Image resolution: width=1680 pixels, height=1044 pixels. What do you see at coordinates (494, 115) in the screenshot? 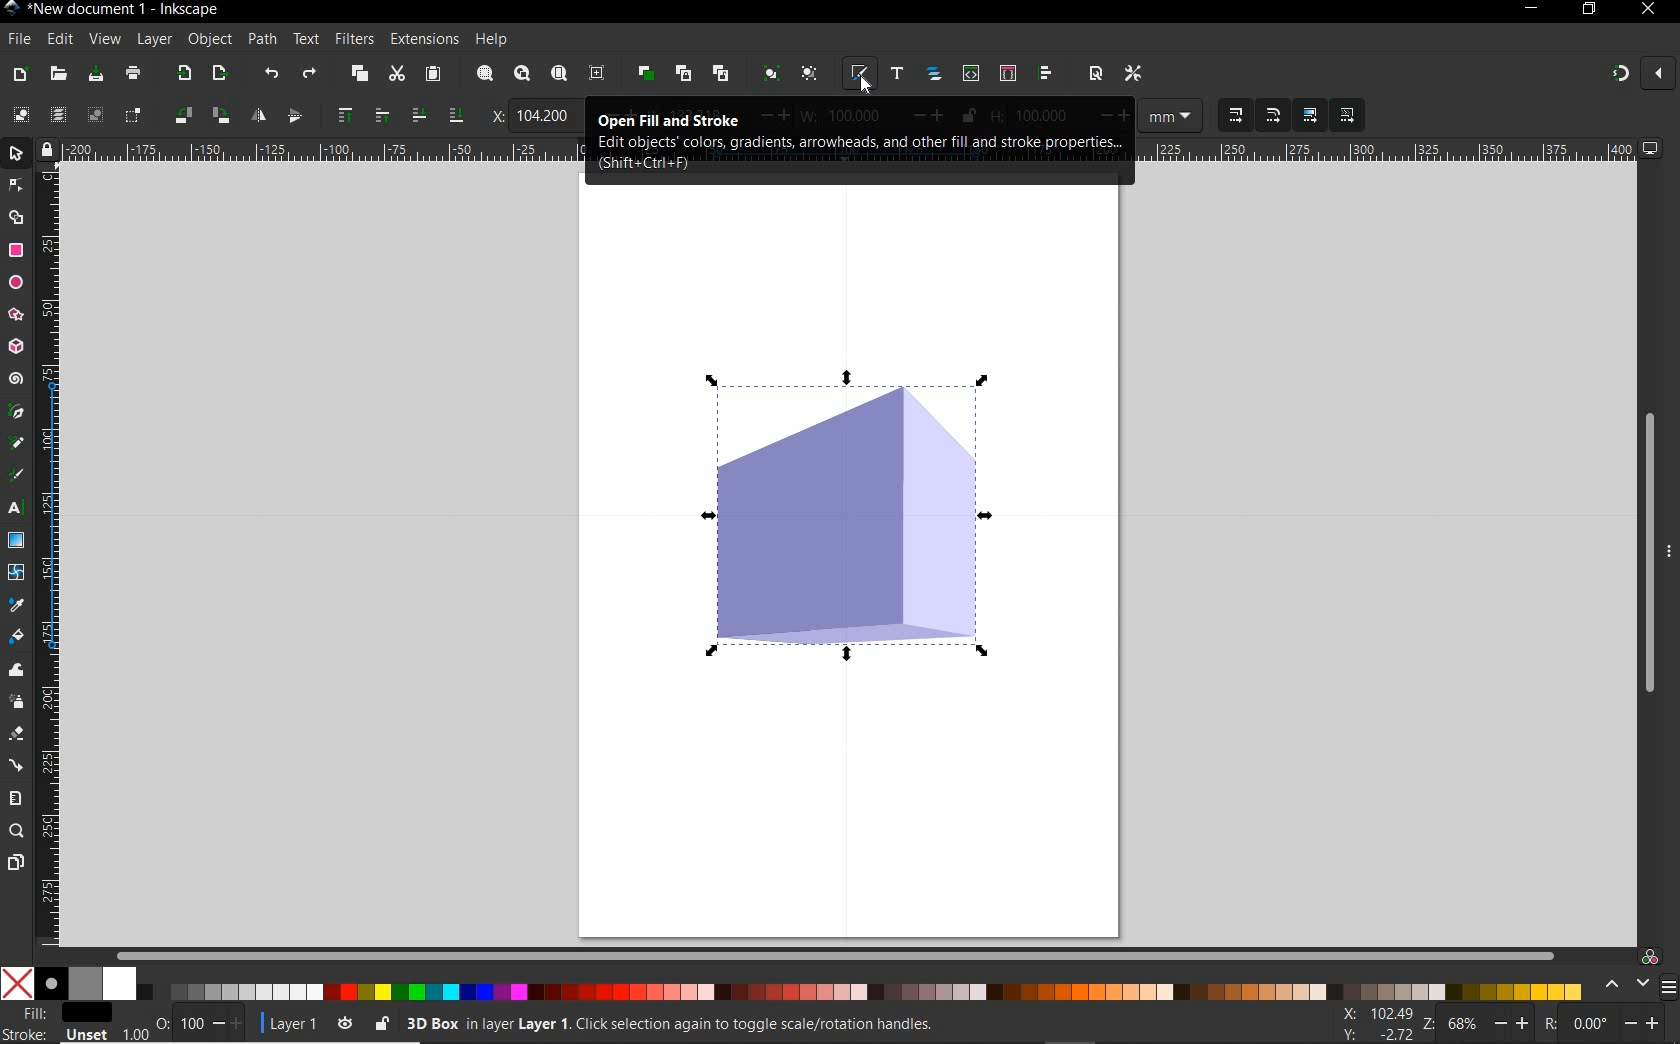
I see `HORIZONTAL COORDINATE SELECTION` at bounding box center [494, 115].